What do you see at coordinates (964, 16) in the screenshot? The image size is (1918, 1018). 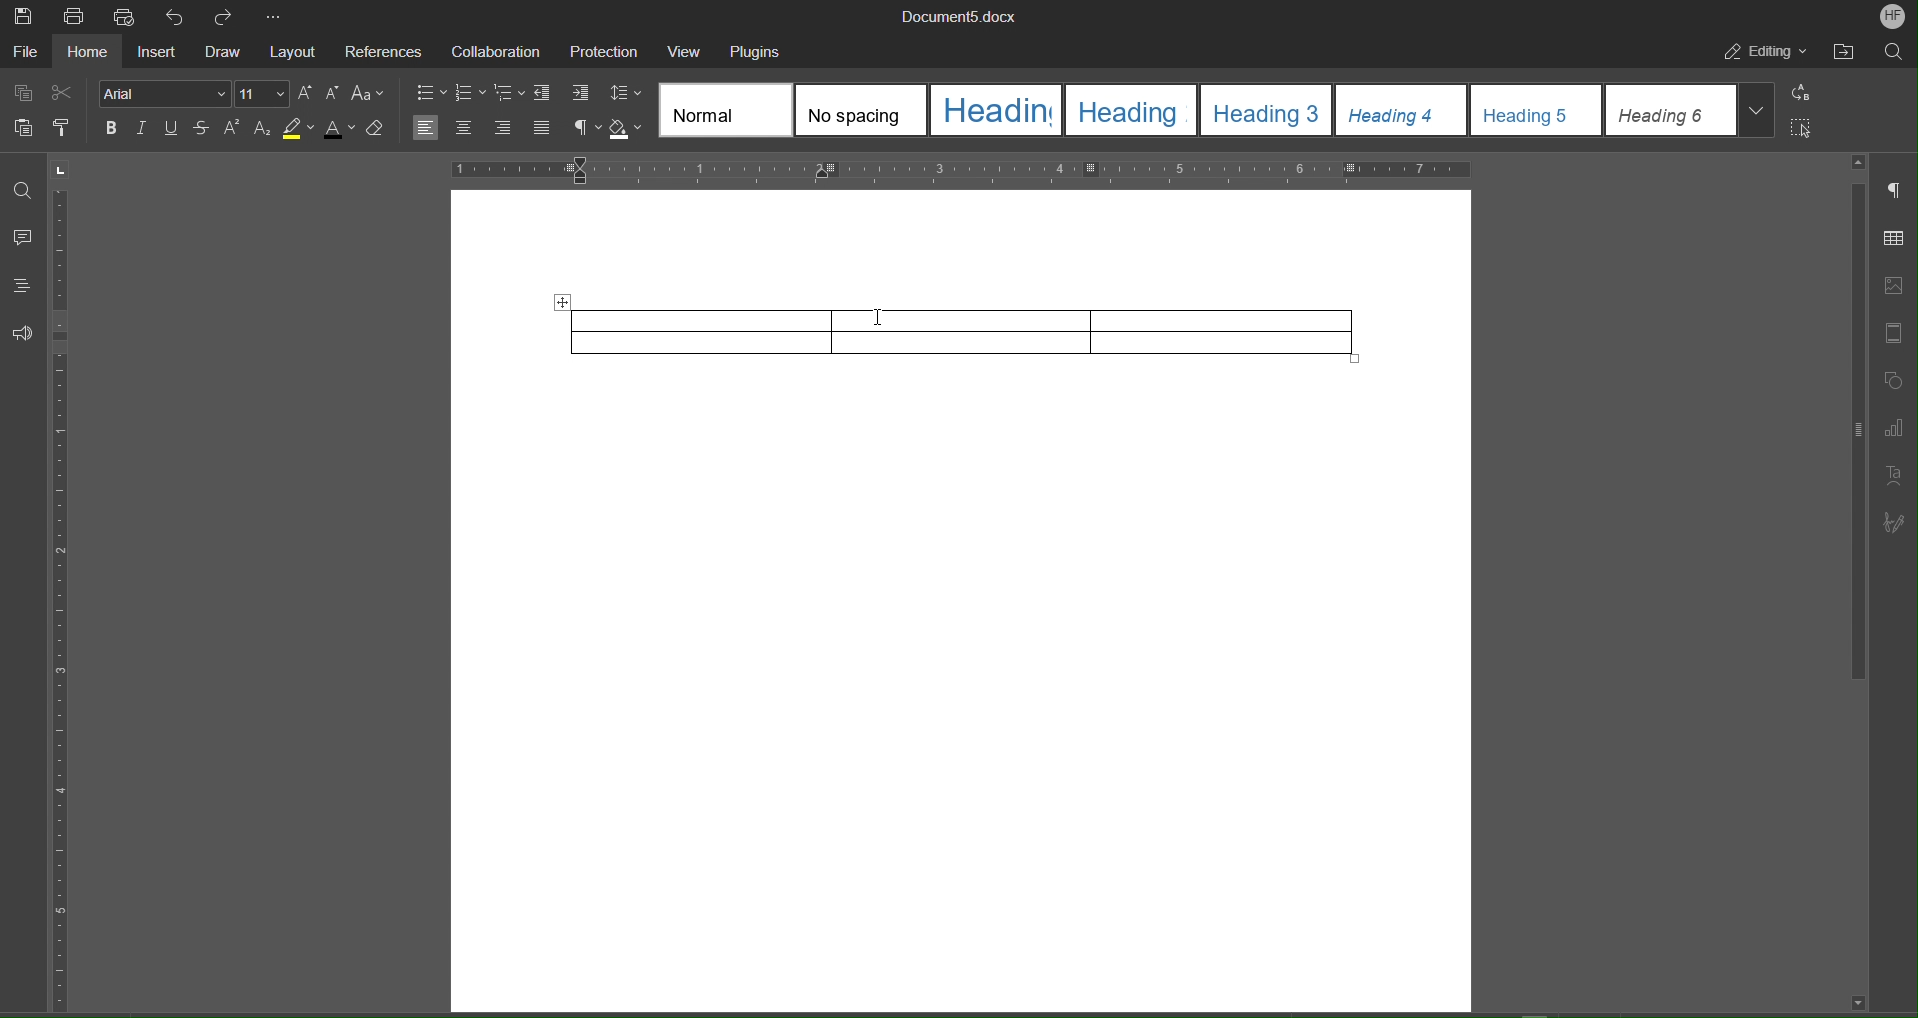 I see `Document Name` at bounding box center [964, 16].